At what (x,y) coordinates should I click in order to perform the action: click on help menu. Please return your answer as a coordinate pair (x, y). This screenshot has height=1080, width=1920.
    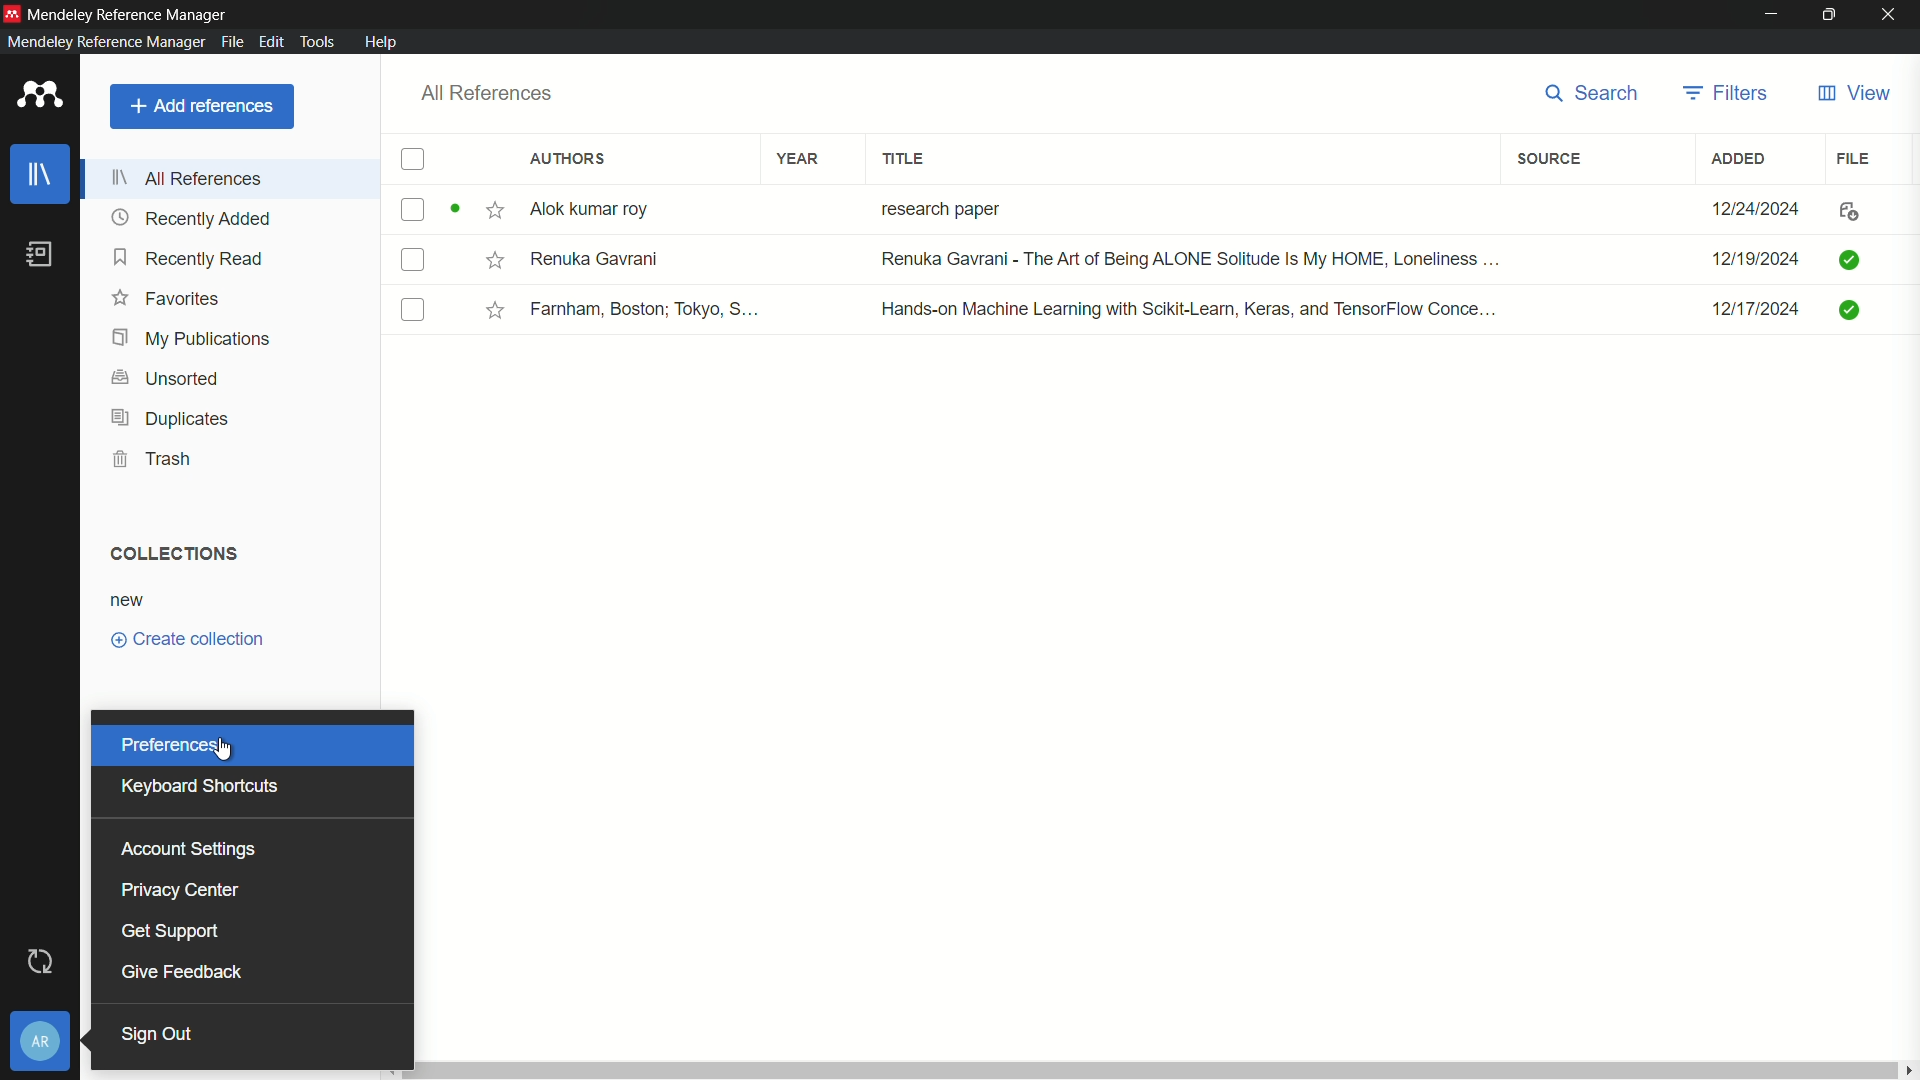
    Looking at the image, I should click on (380, 42).